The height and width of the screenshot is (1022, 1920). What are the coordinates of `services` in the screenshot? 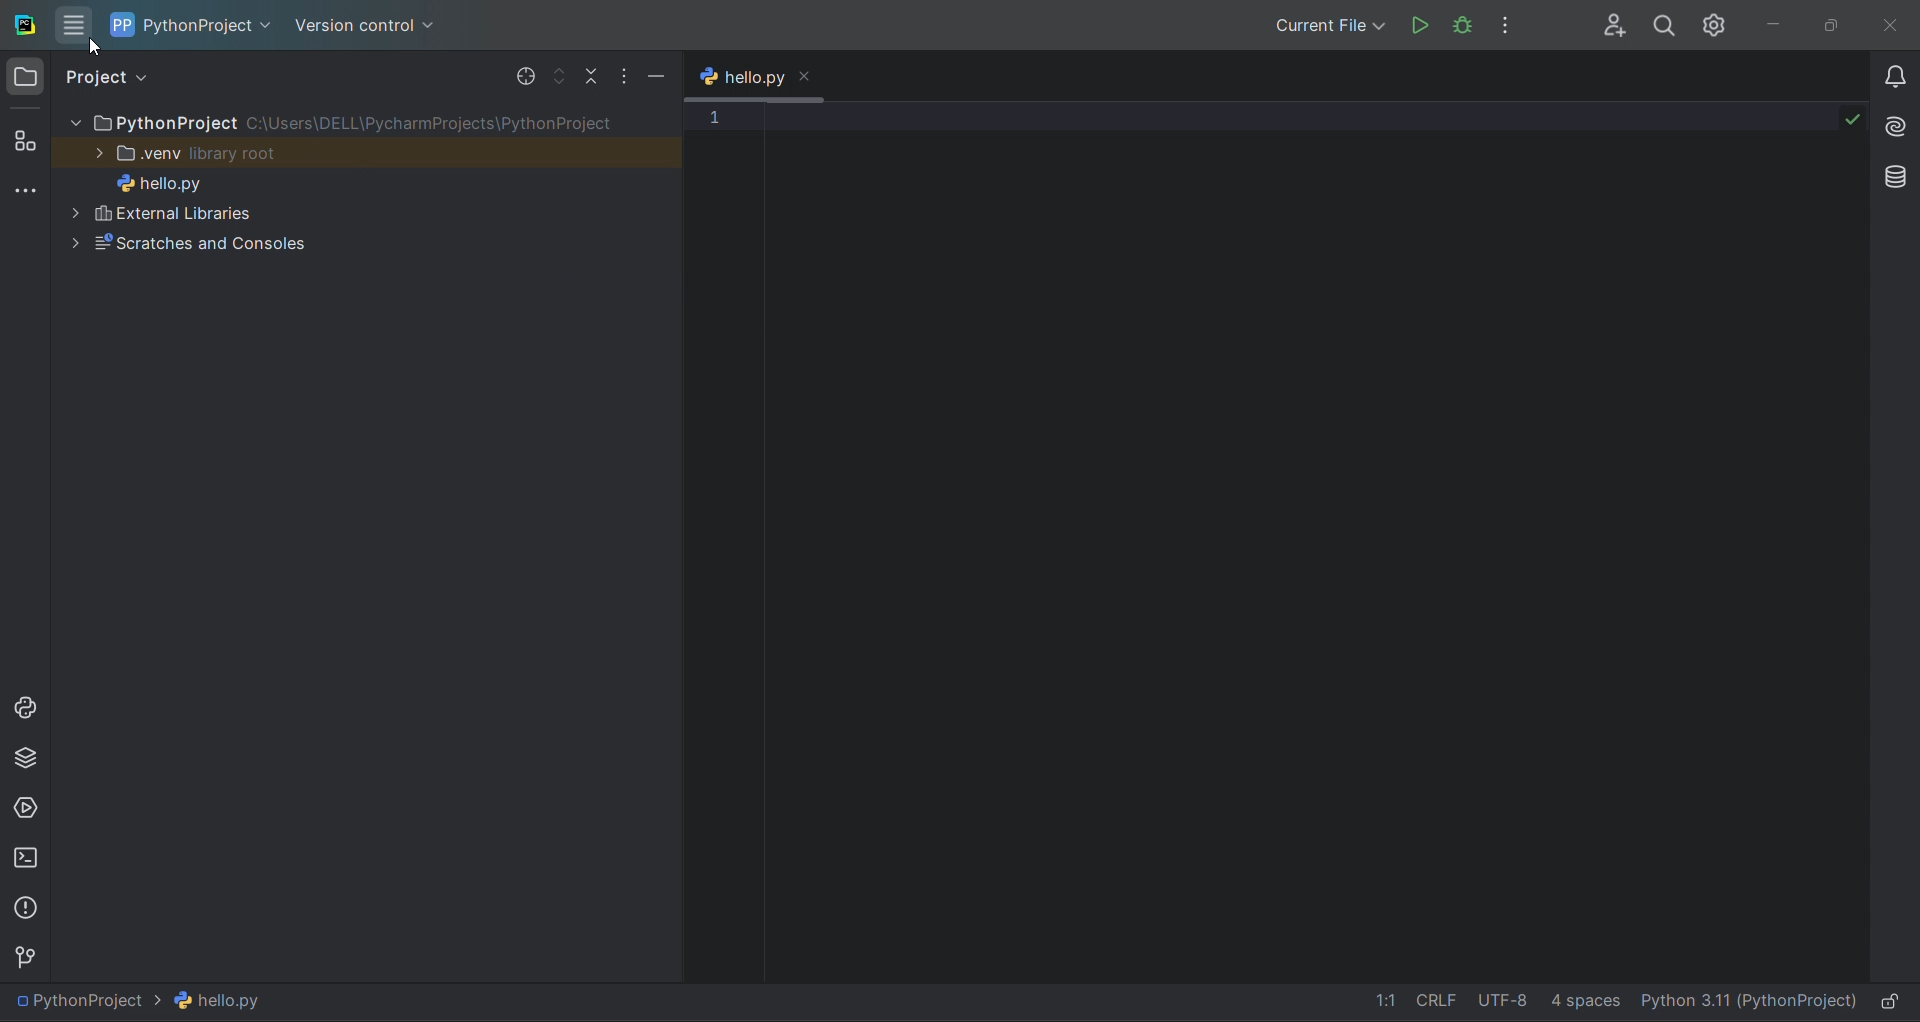 It's located at (28, 807).